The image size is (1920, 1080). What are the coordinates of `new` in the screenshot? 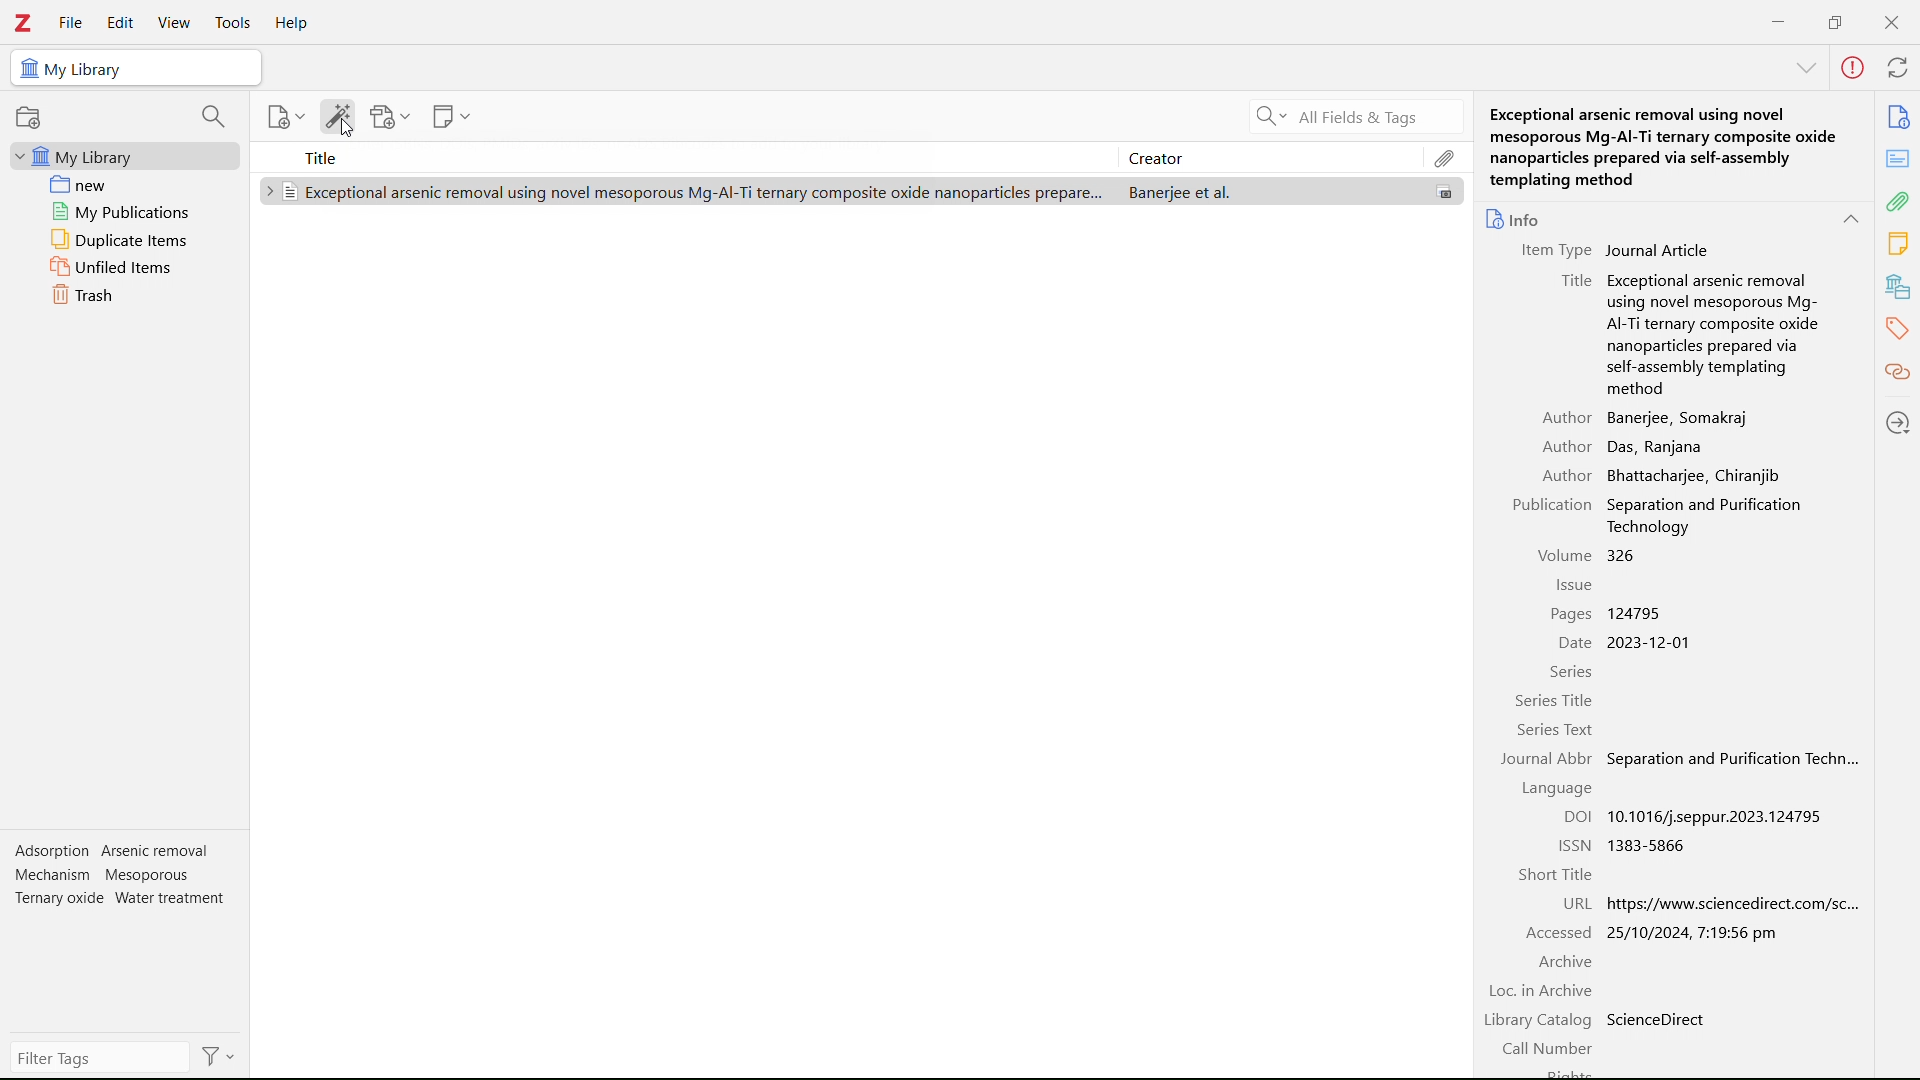 It's located at (127, 184).